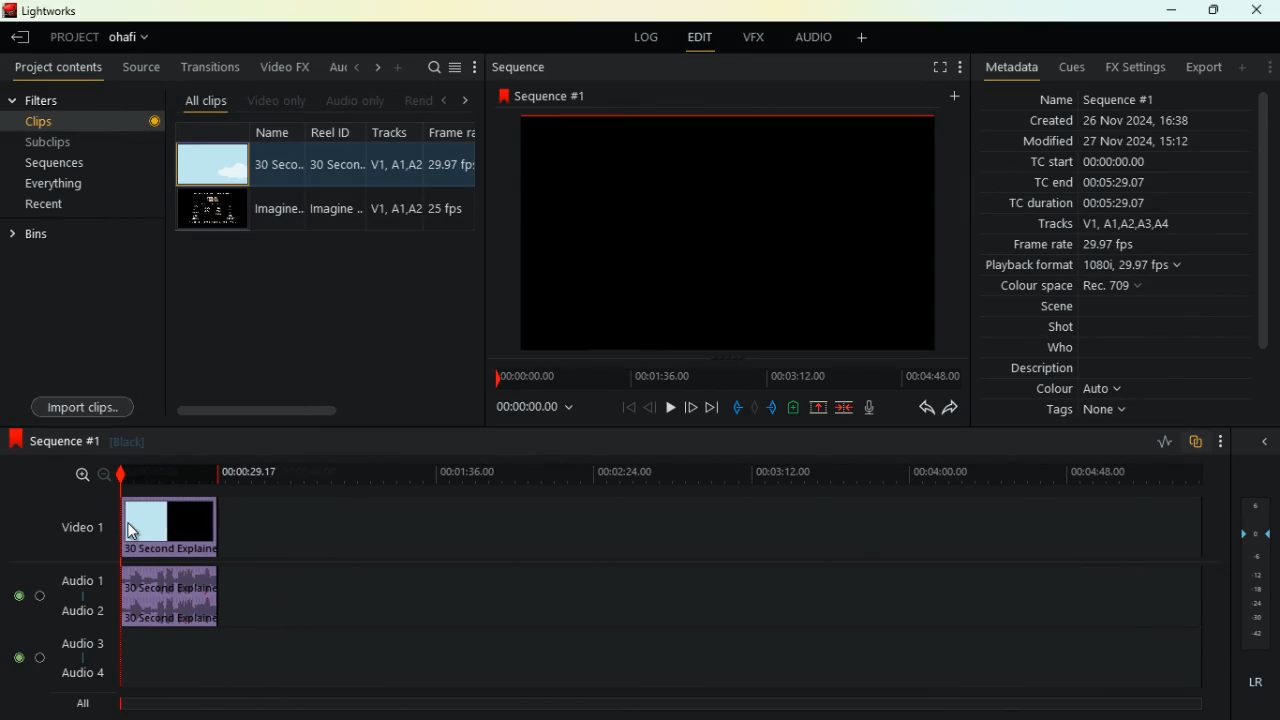 The height and width of the screenshot is (720, 1280). Describe the element at coordinates (1074, 286) in the screenshot. I see `colour space` at that location.